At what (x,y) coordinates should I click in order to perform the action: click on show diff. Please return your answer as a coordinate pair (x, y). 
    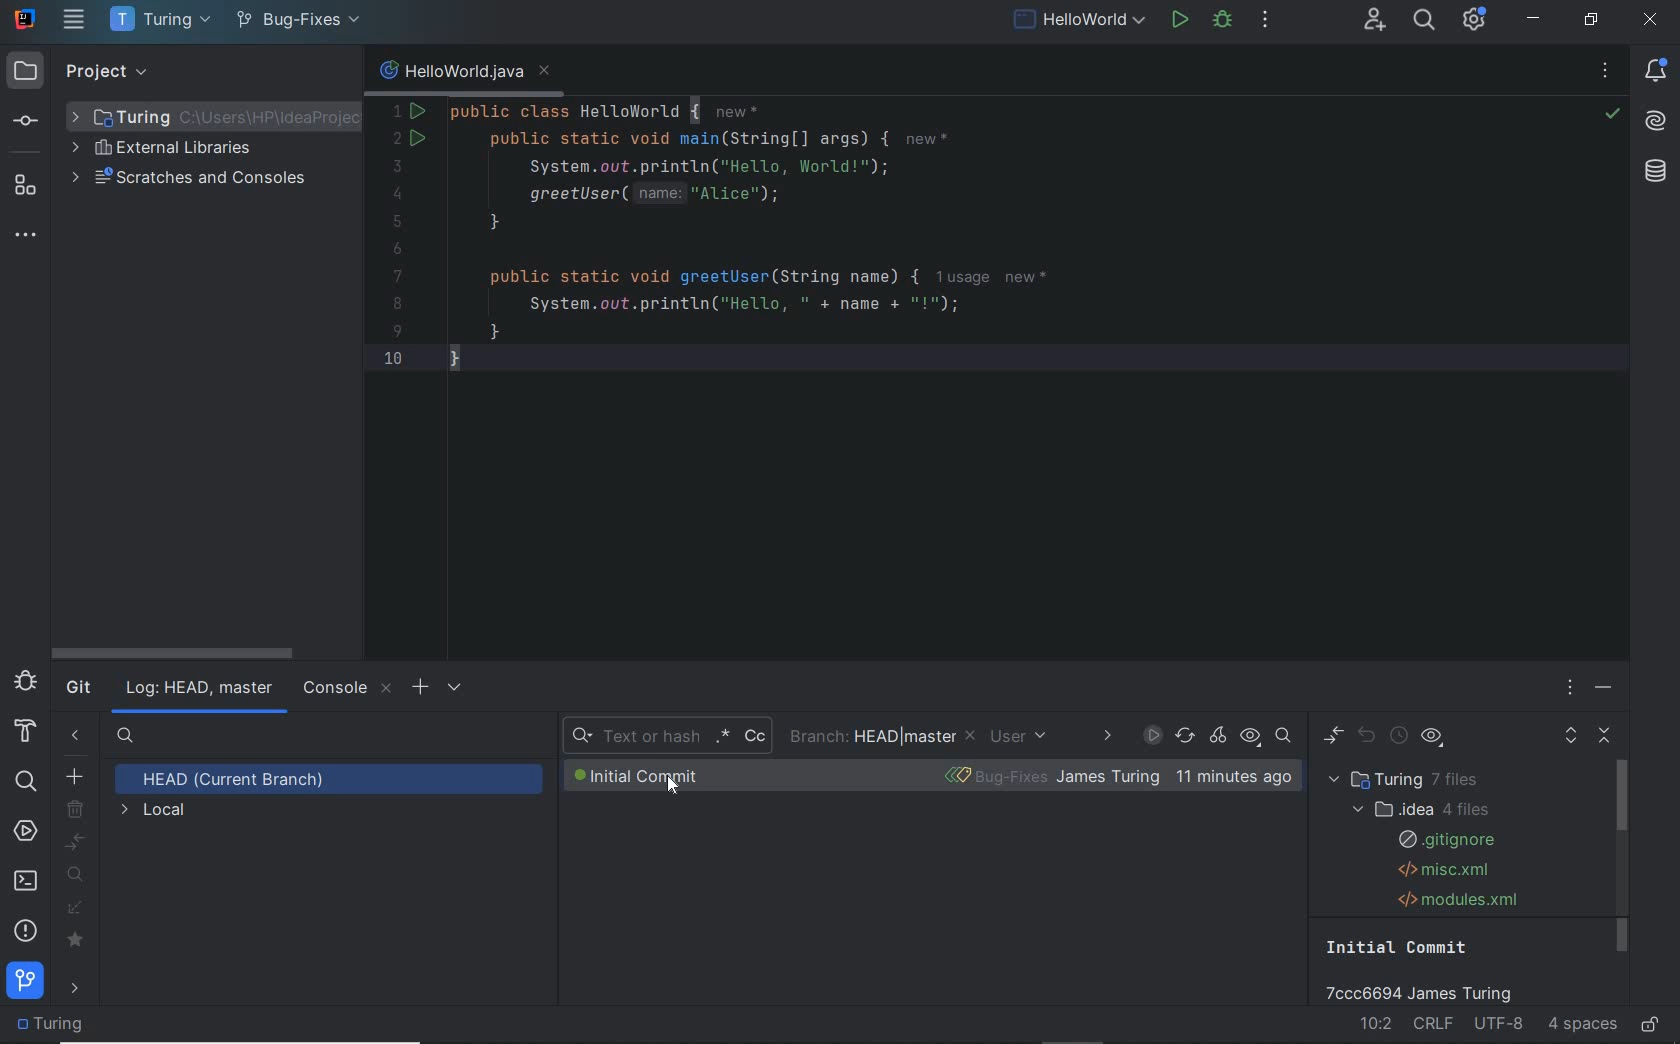
    Looking at the image, I should click on (1332, 736).